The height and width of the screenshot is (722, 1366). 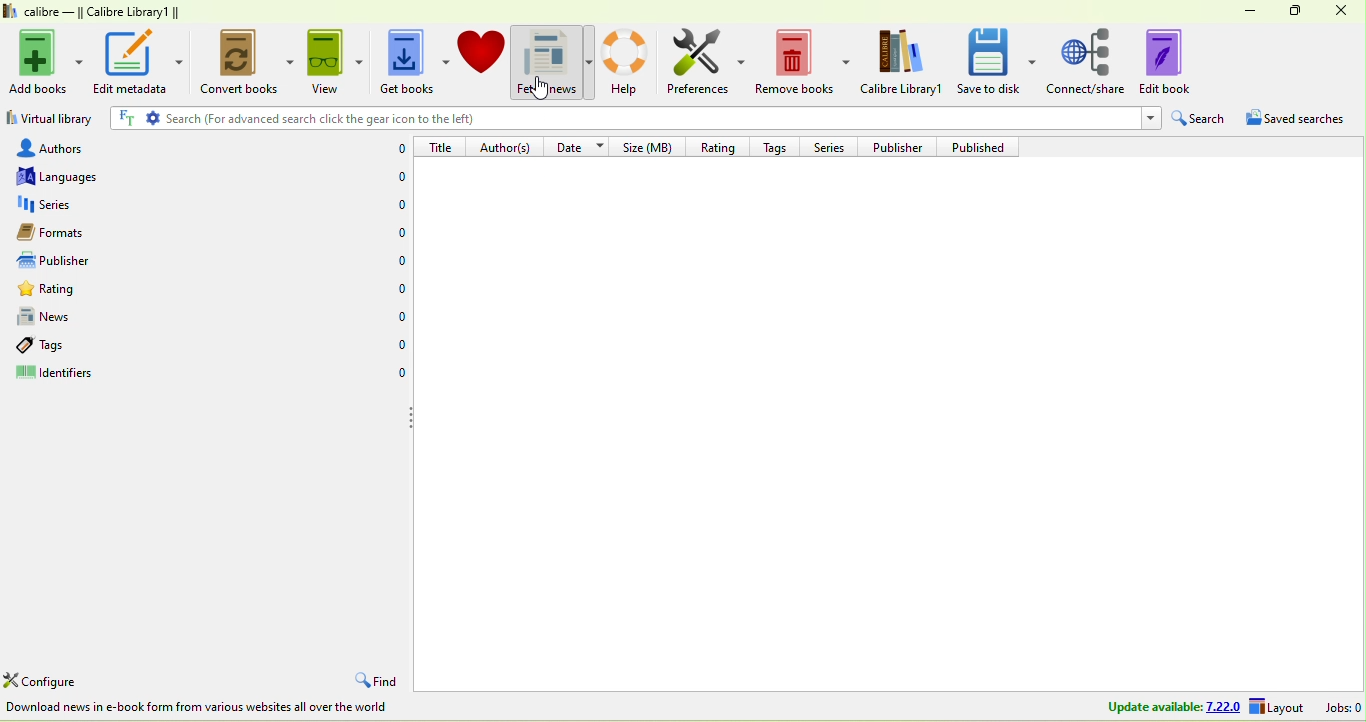 What do you see at coordinates (129, 62) in the screenshot?
I see `edit metadata` at bounding box center [129, 62].